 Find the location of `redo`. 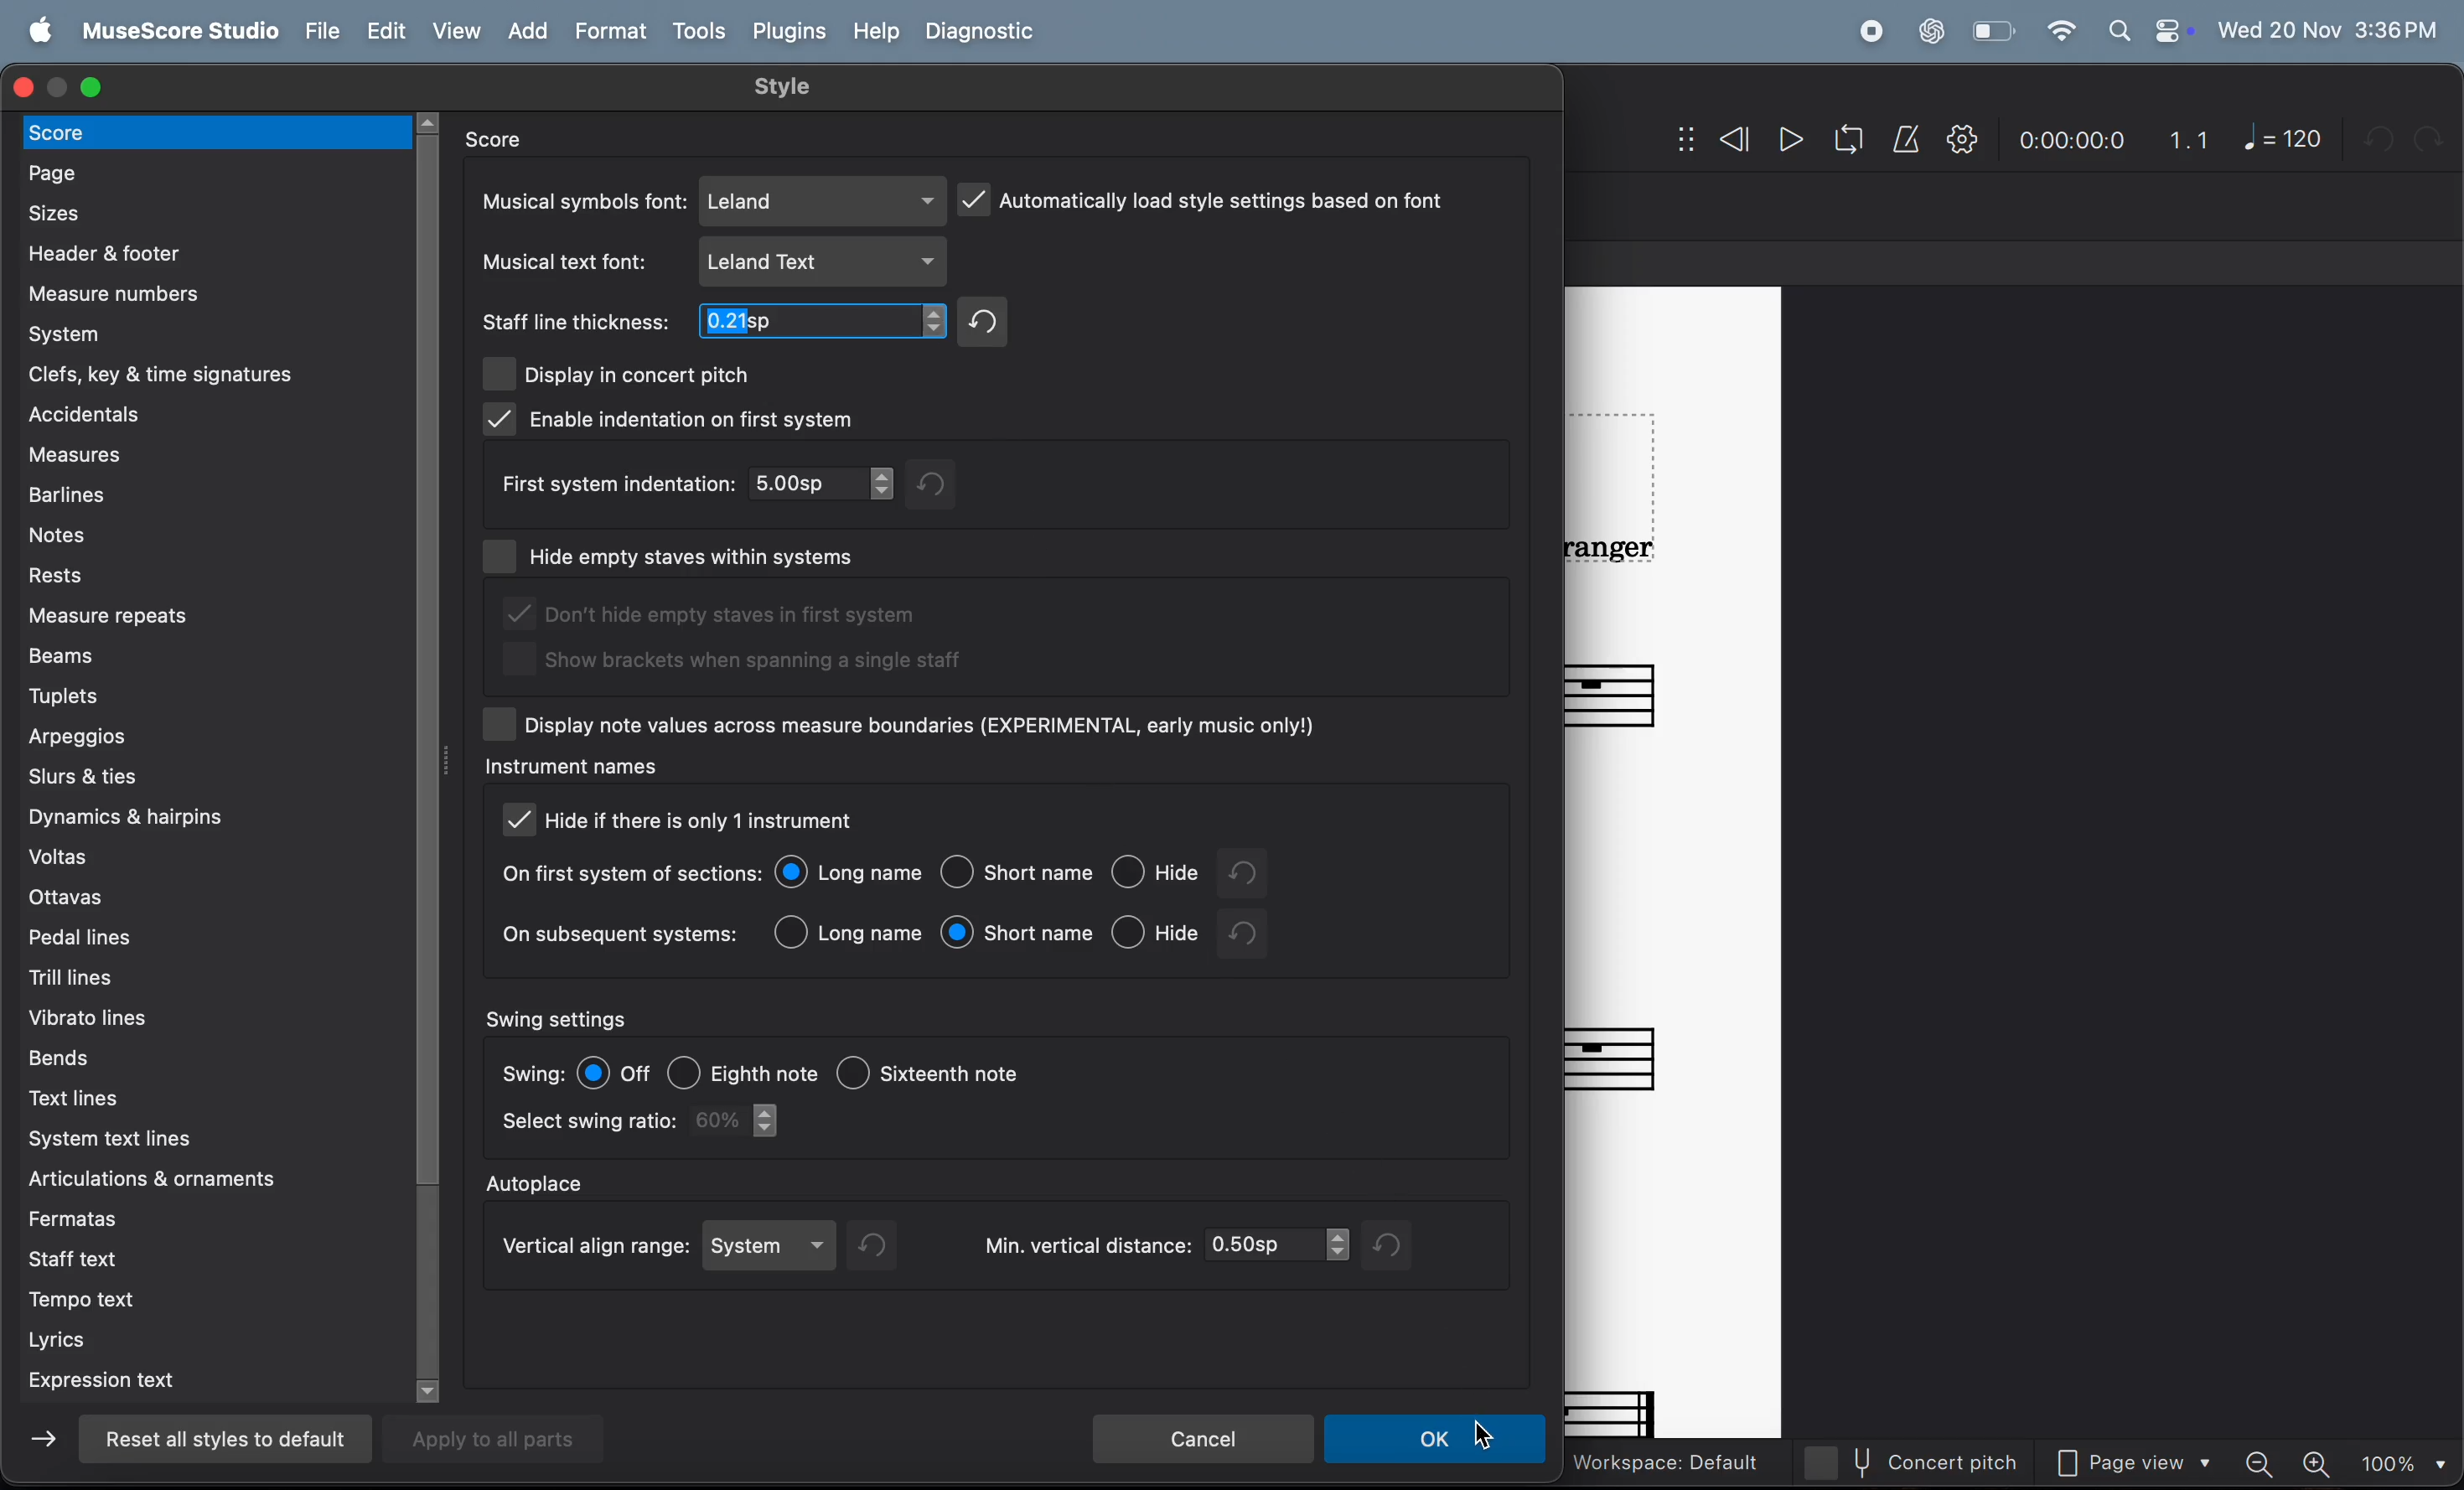

redo is located at coordinates (989, 321).